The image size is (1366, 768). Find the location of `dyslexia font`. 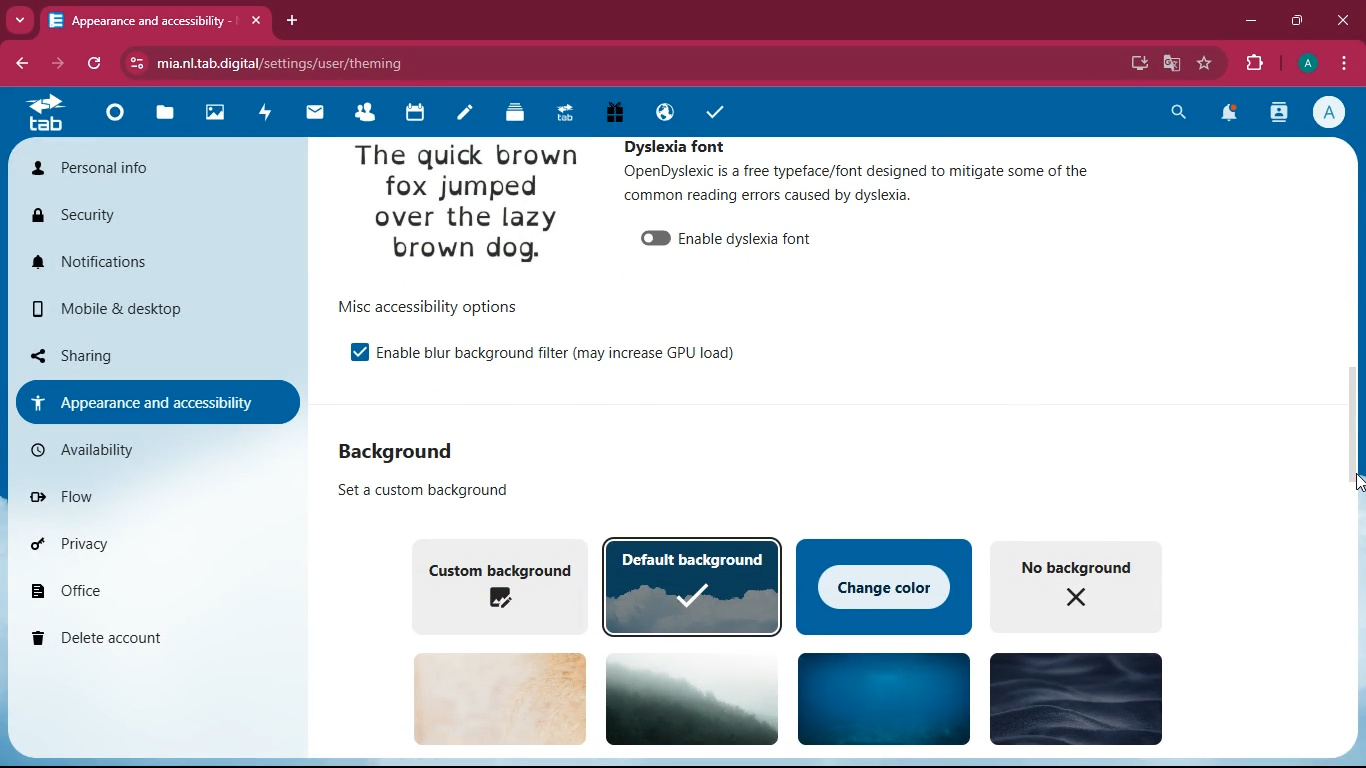

dyslexia font is located at coordinates (681, 146).